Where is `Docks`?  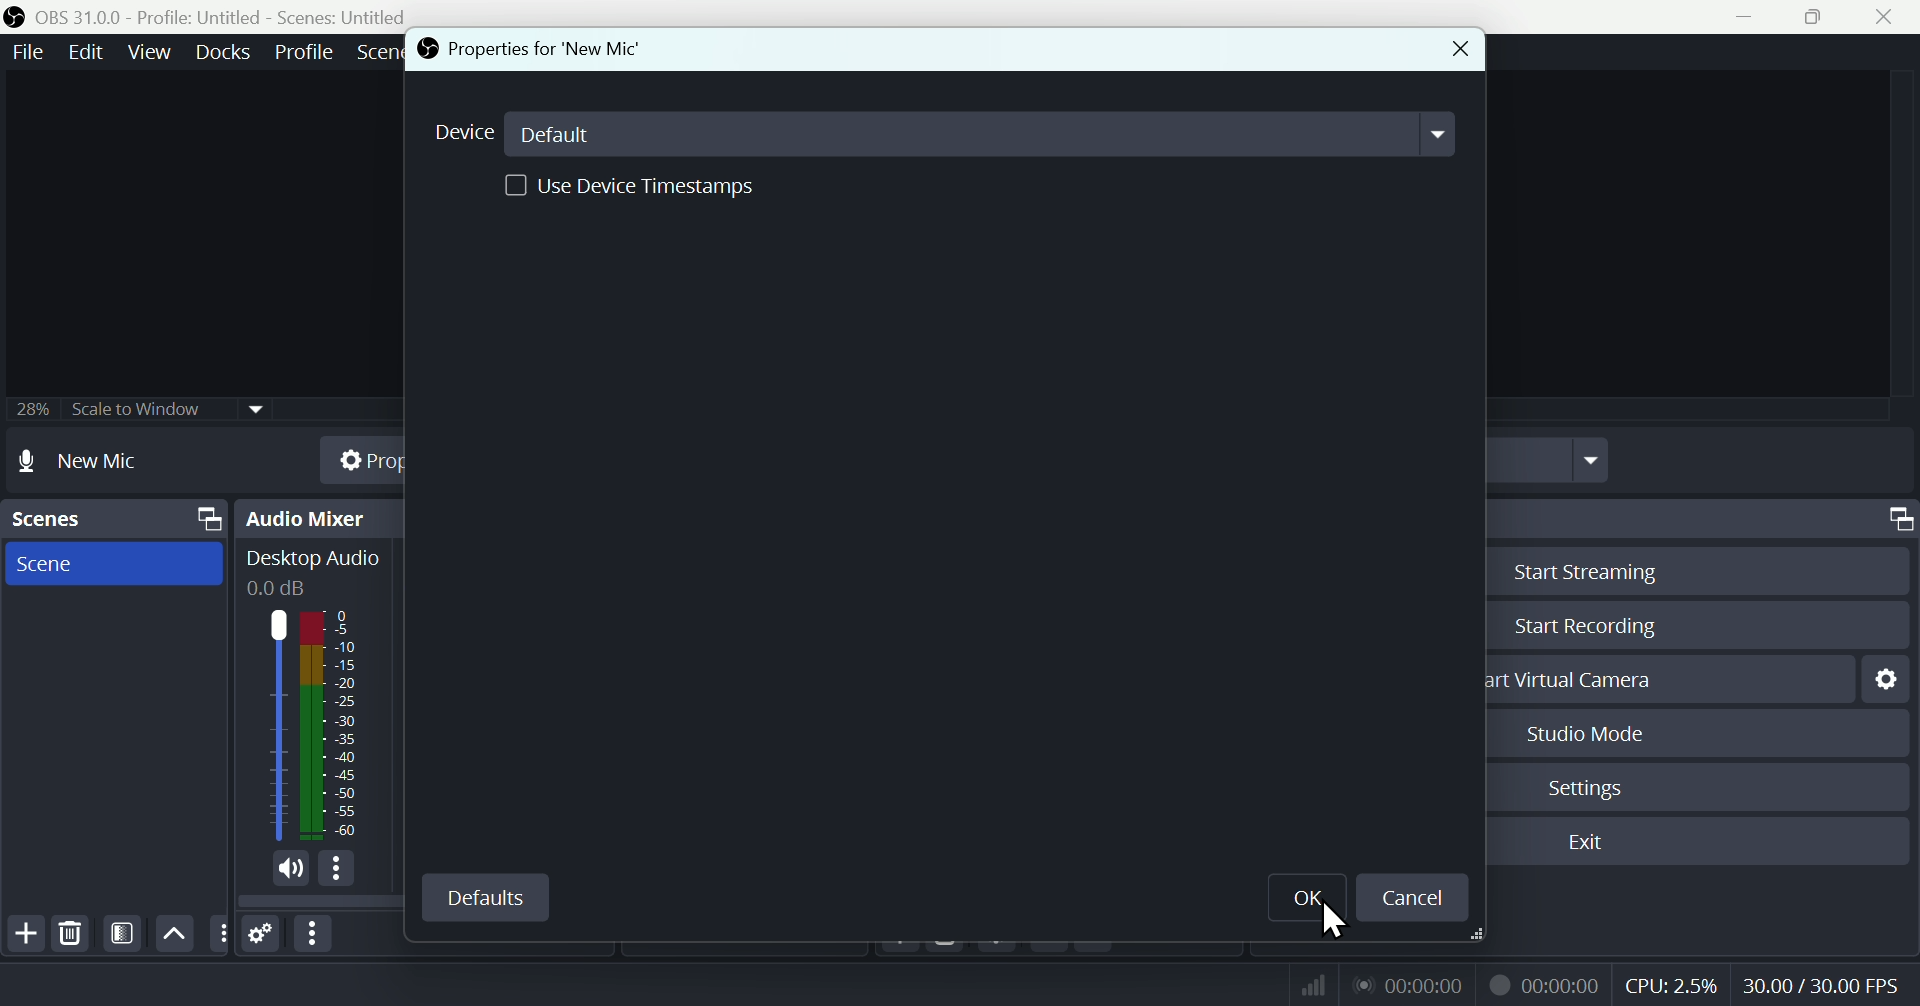 Docks is located at coordinates (227, 52).